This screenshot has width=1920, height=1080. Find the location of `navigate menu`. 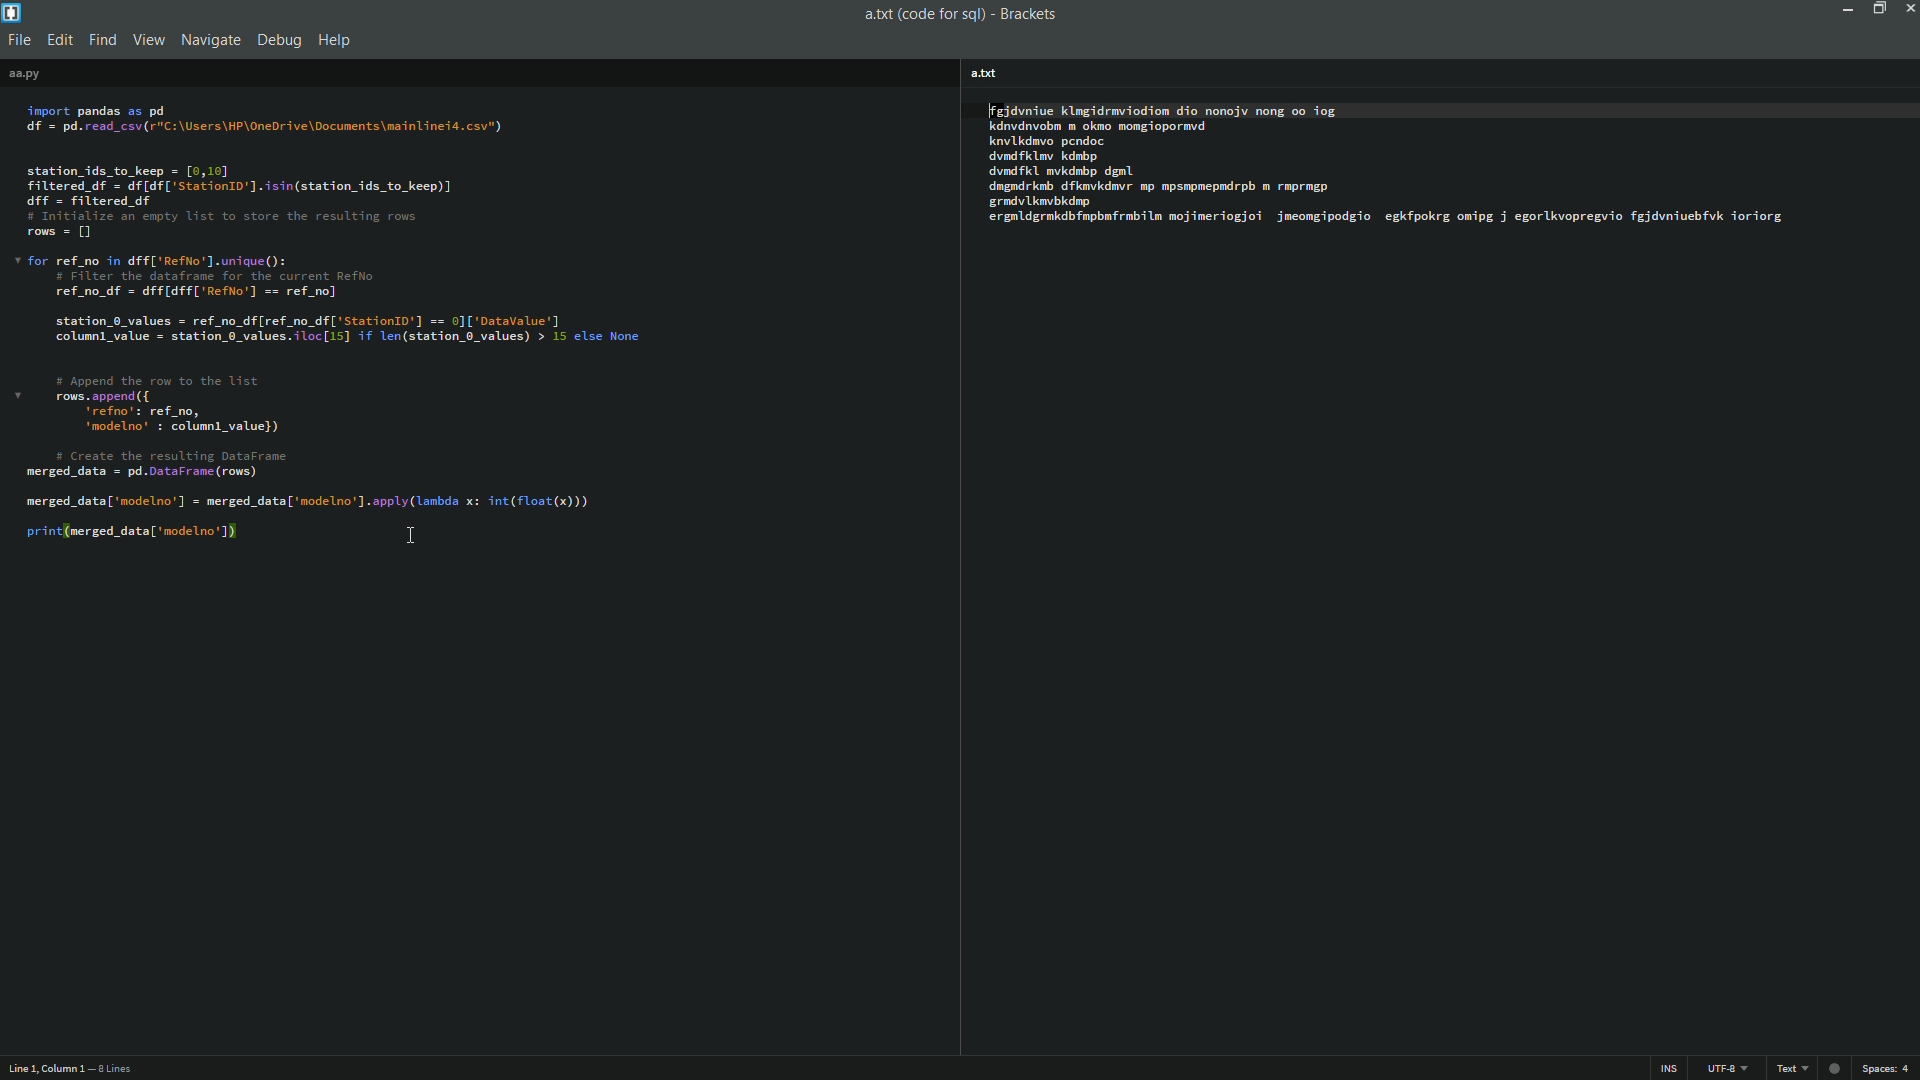

navigate menu is located at coordinates (212, 41).